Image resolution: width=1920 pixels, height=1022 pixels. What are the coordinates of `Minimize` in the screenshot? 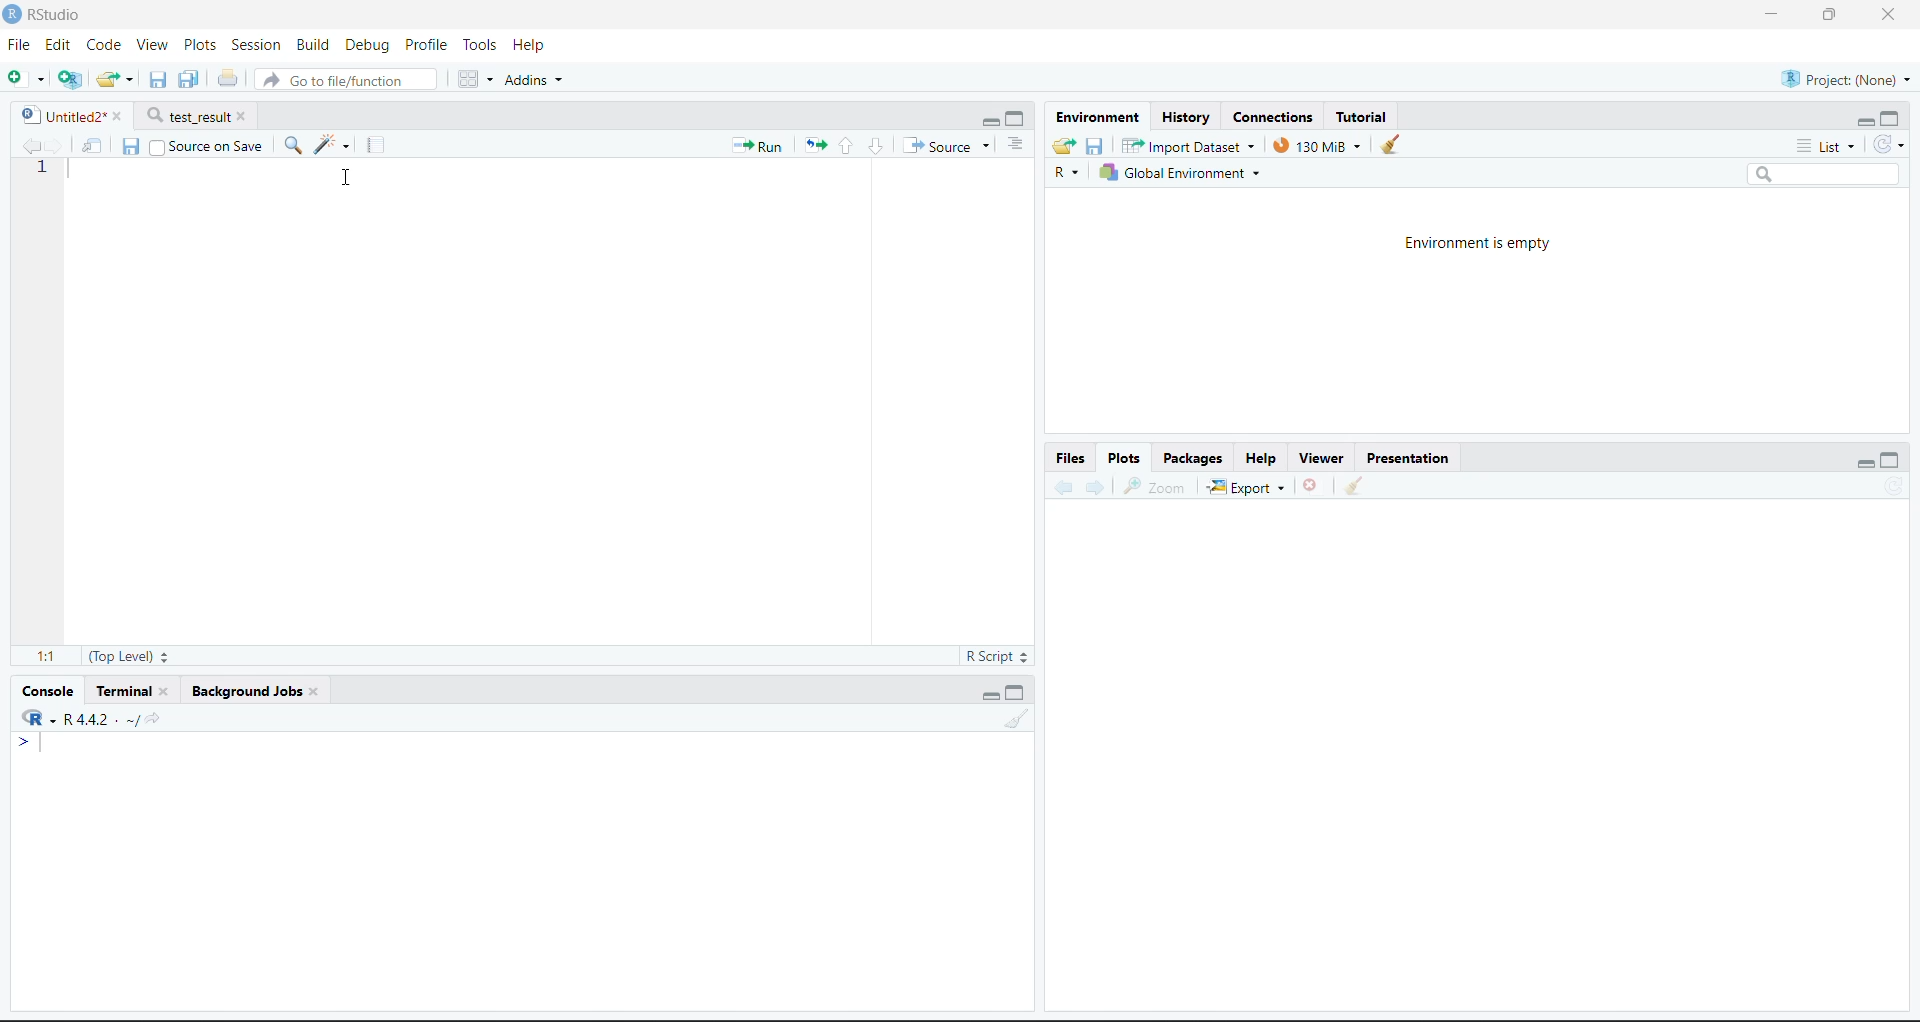 It's located at (987, 120).